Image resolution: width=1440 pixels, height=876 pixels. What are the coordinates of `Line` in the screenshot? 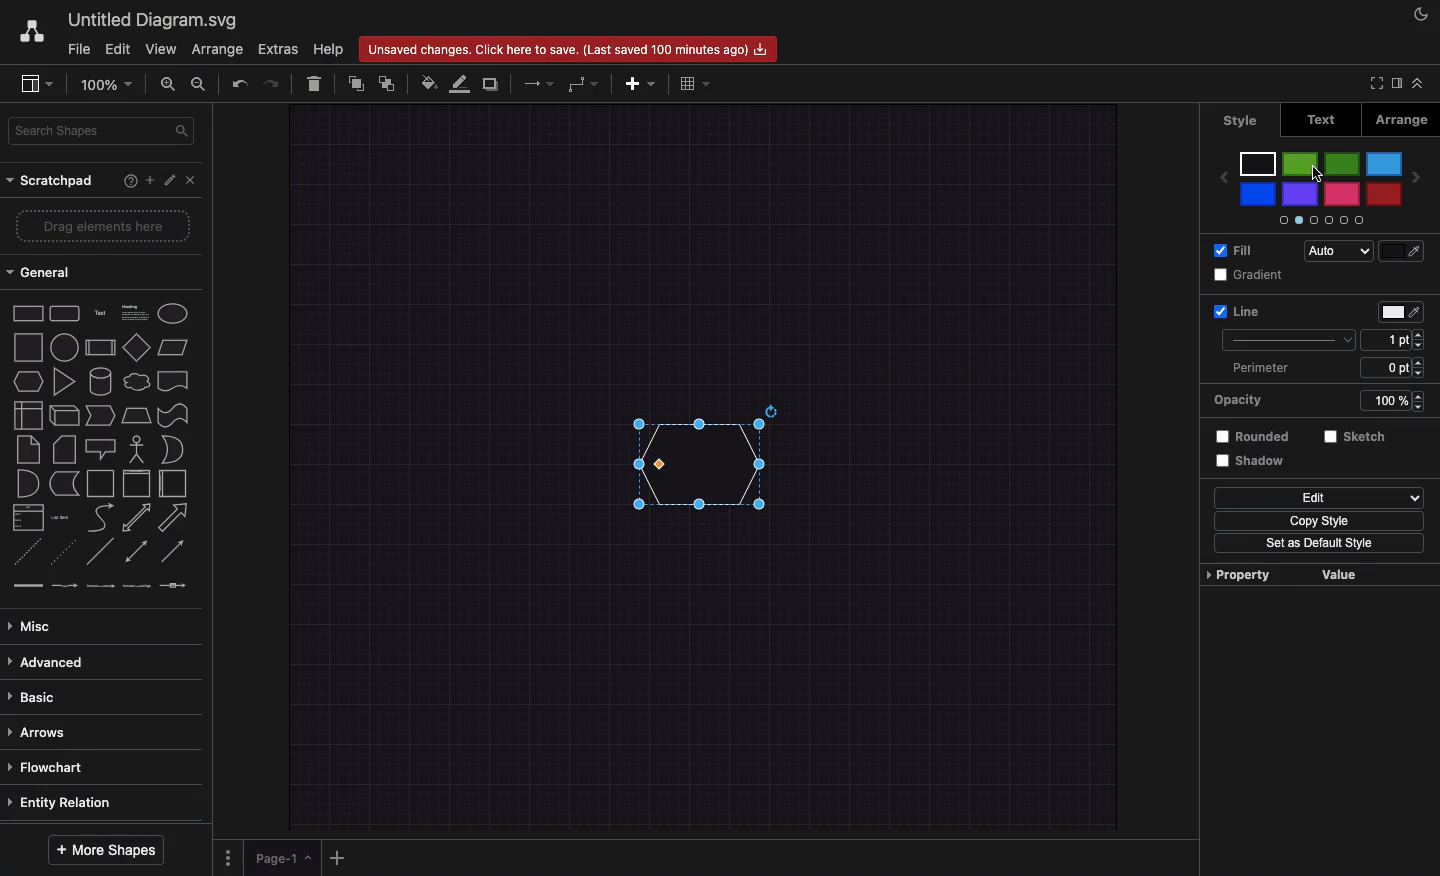 It's located at (1241, 311).